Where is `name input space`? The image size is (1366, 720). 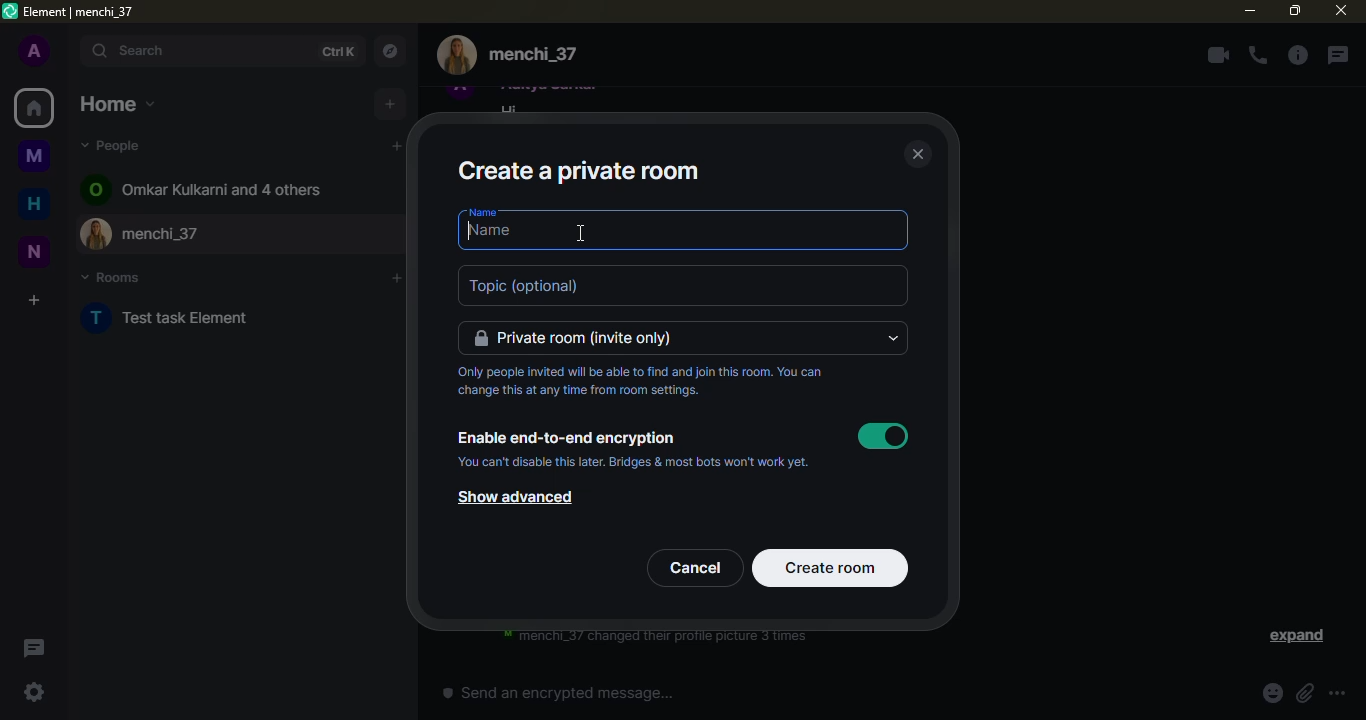
name input space is located at coordinates (682, 234).